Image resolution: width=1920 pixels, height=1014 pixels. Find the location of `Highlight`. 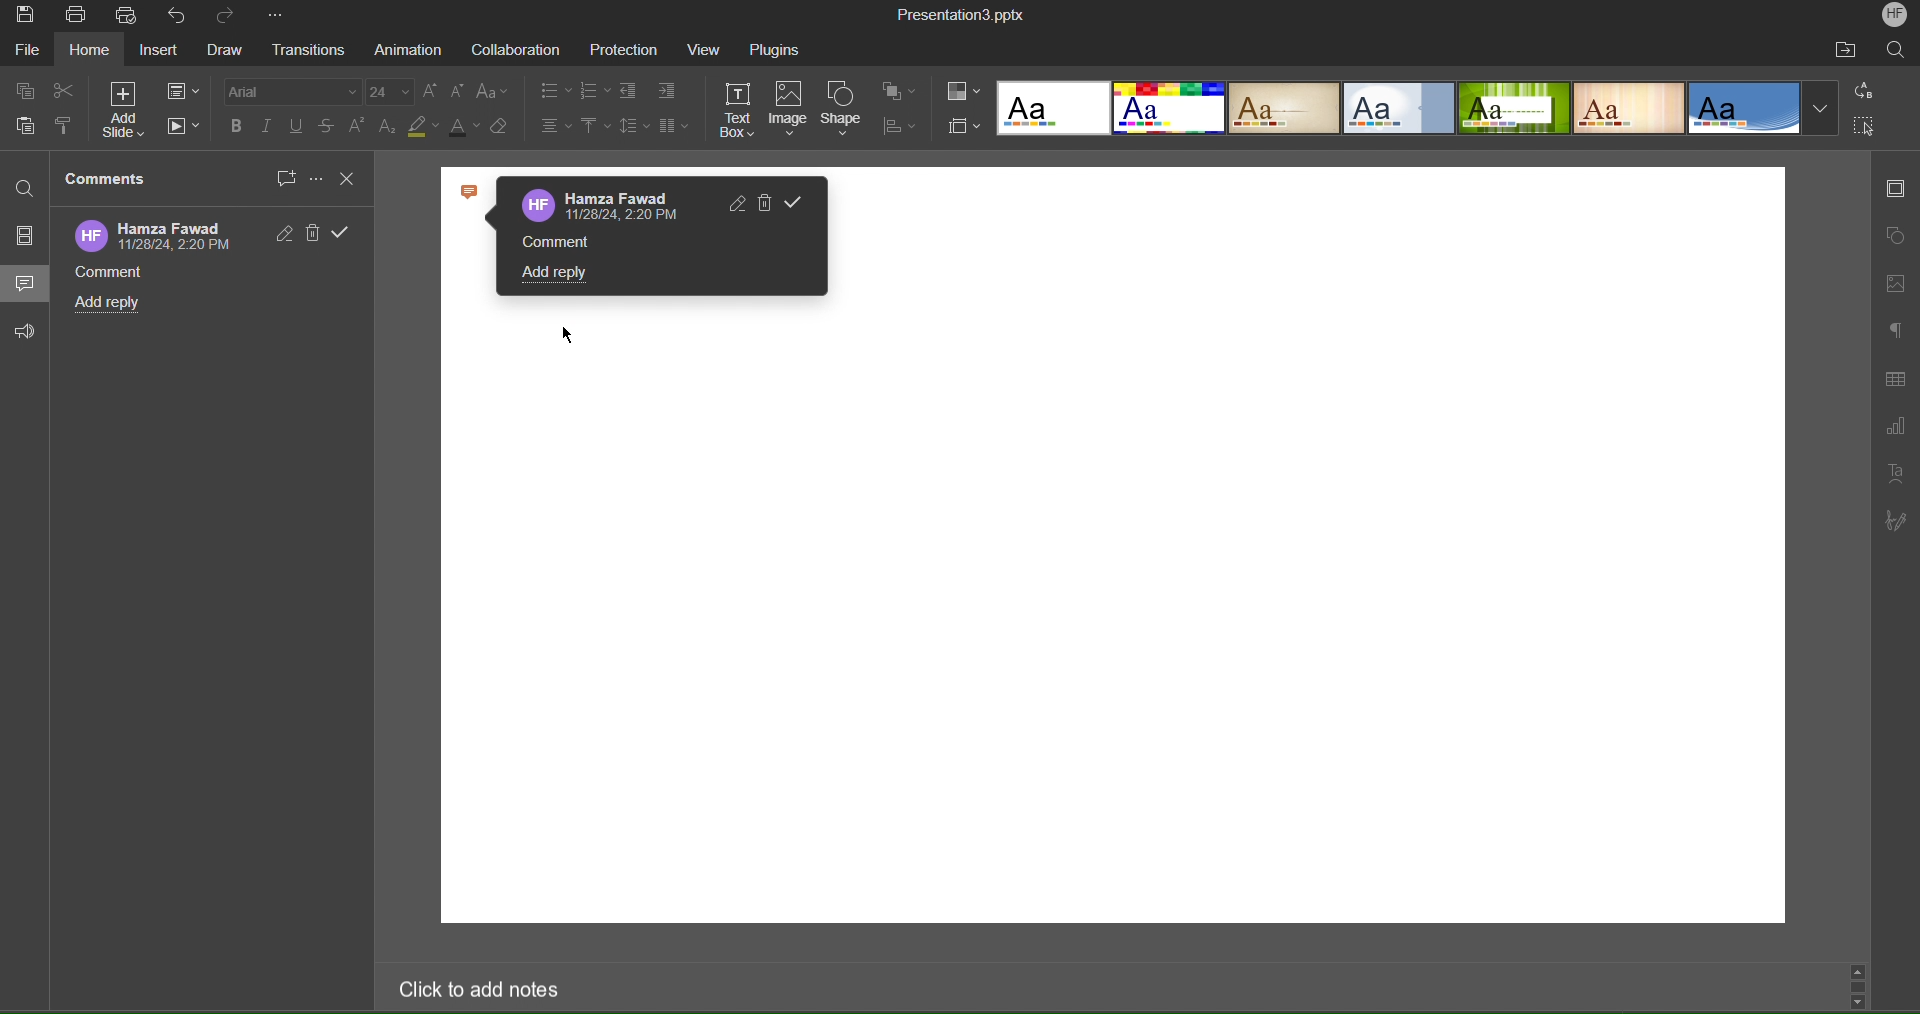

Highlight is located at coordinates (420, 128).